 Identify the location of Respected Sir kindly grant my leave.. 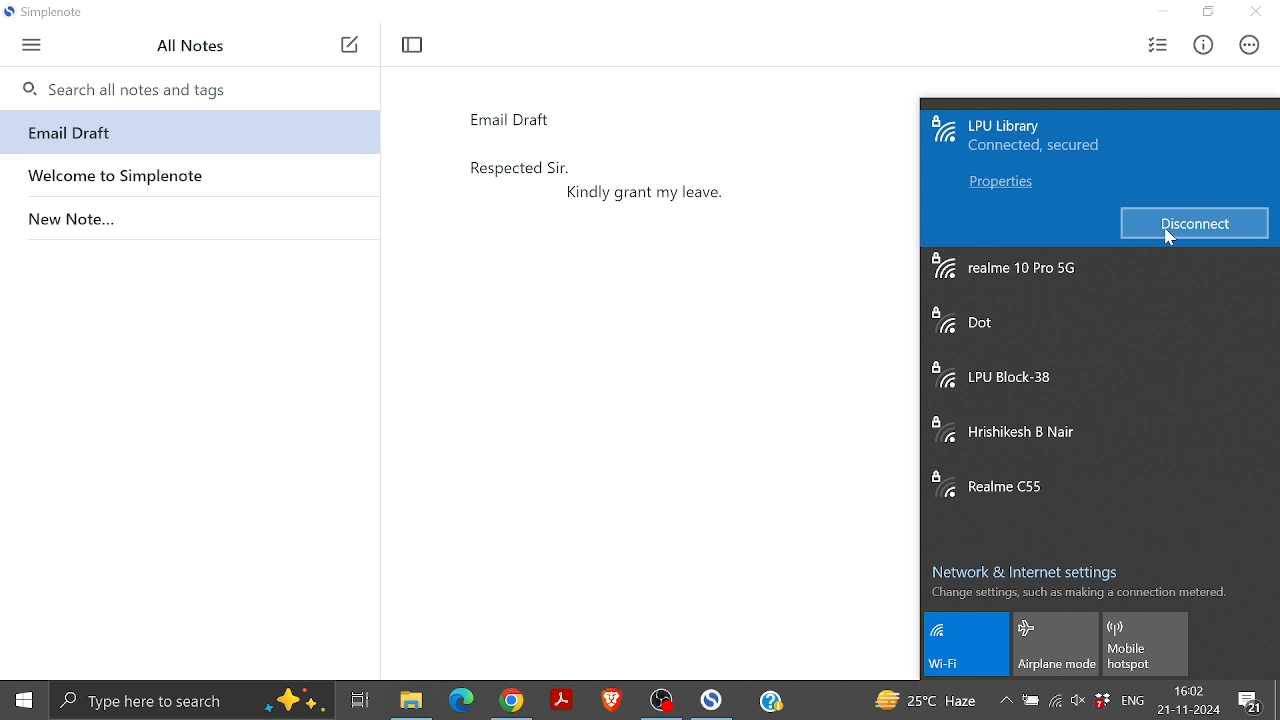
(664, 385).